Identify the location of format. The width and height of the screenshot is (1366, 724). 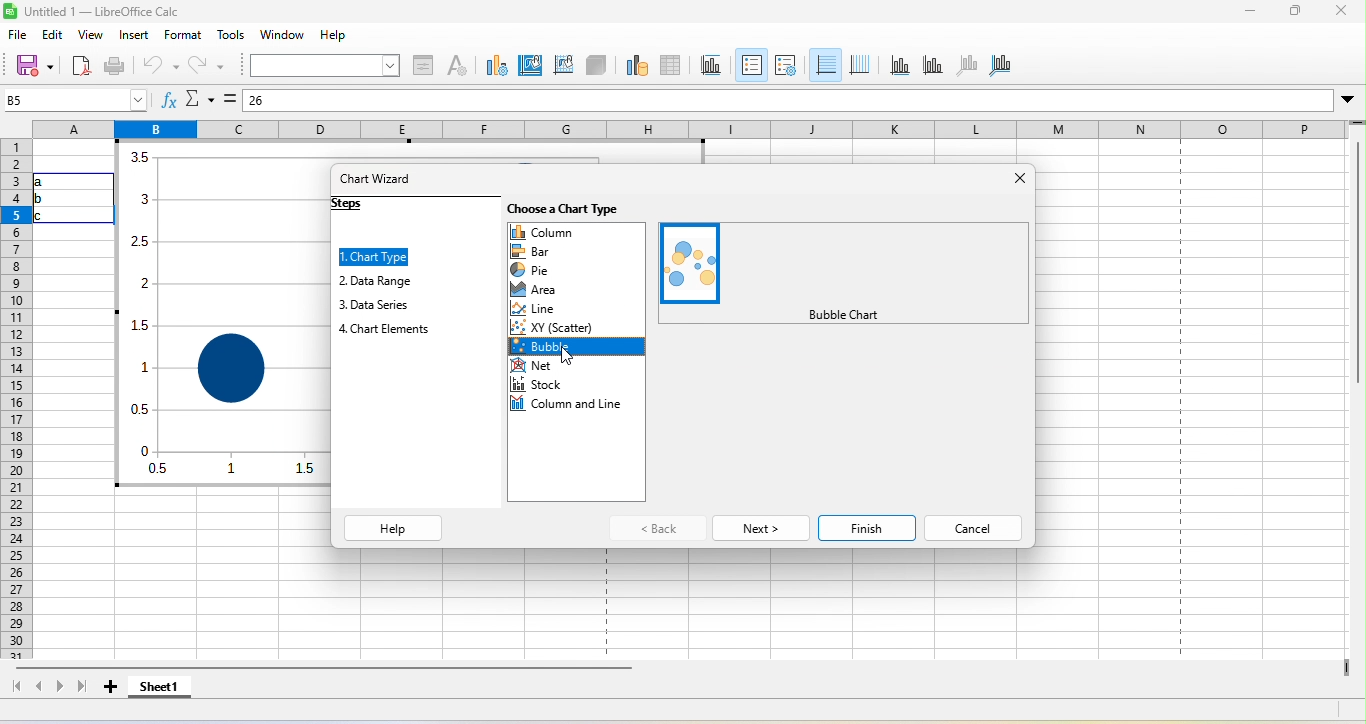
(179, 36).